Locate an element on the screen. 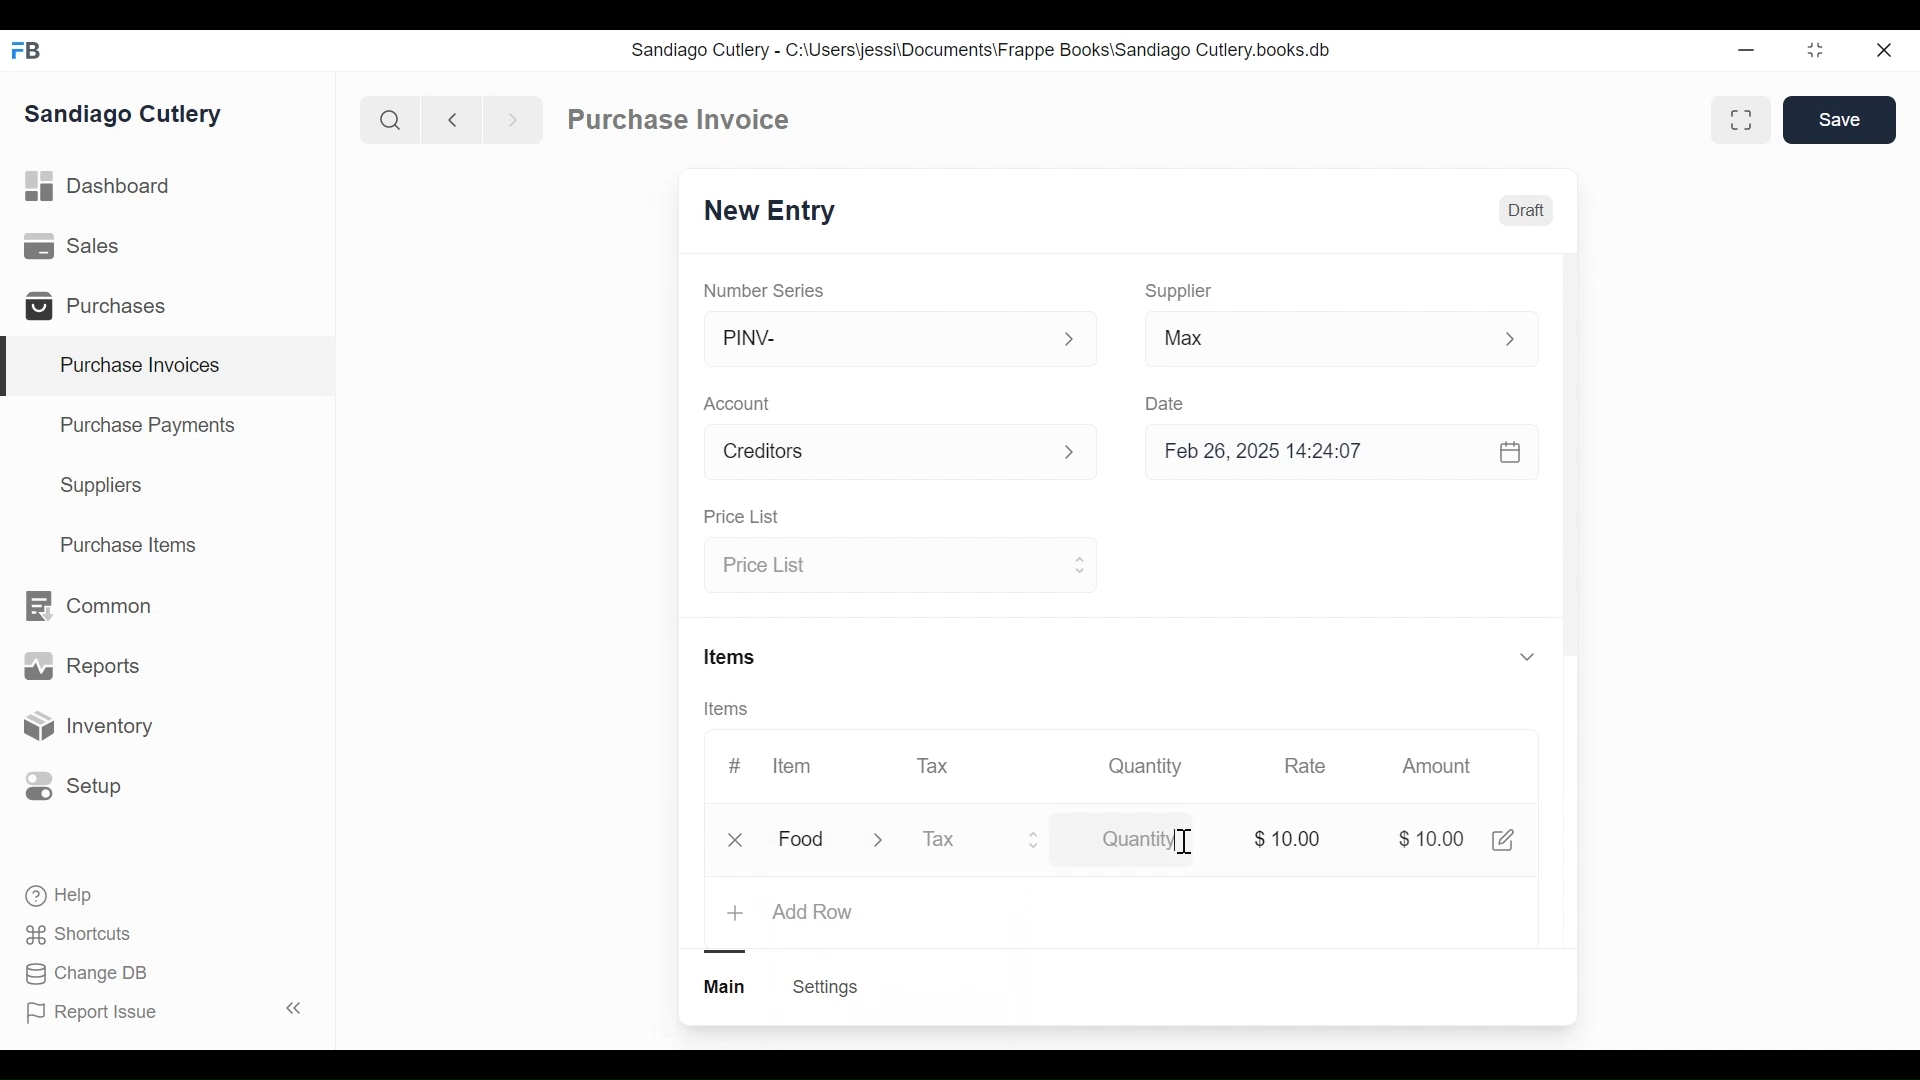 This screenshot has width=1920, height=1080. restore is located at coordinates (1813, 51).